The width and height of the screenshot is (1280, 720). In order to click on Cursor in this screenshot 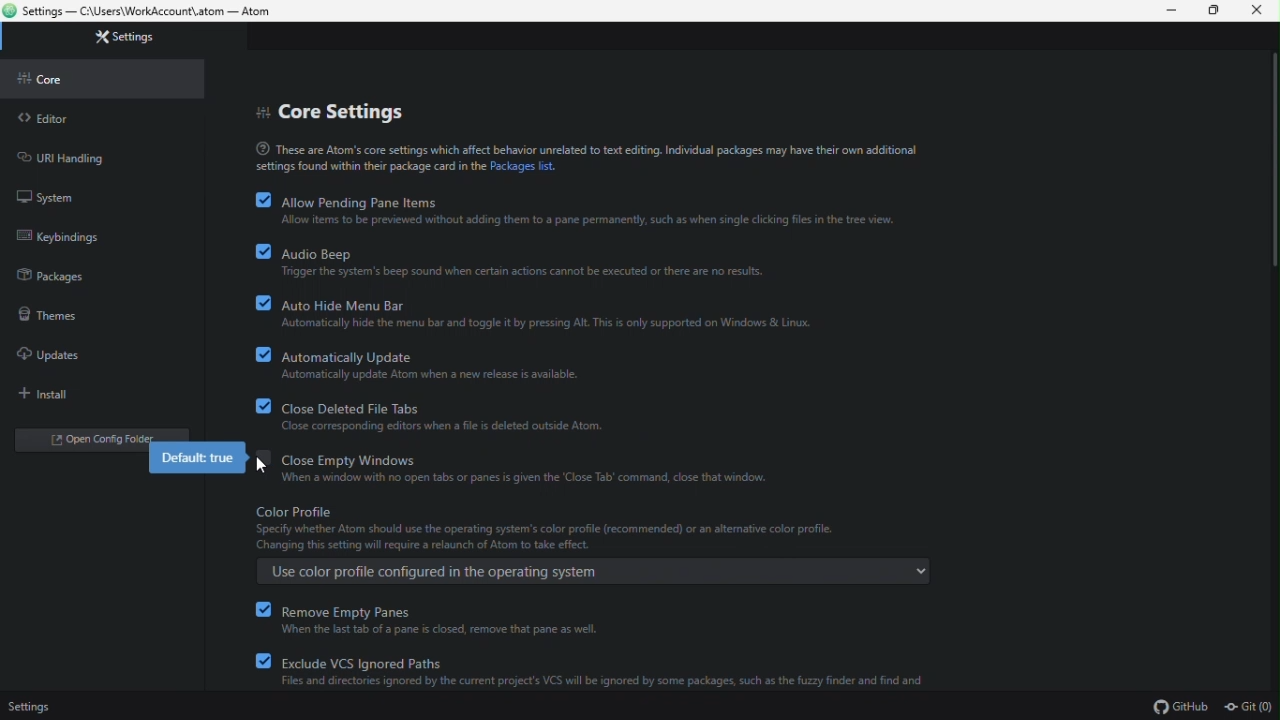, I will do `click(257, 466)`.